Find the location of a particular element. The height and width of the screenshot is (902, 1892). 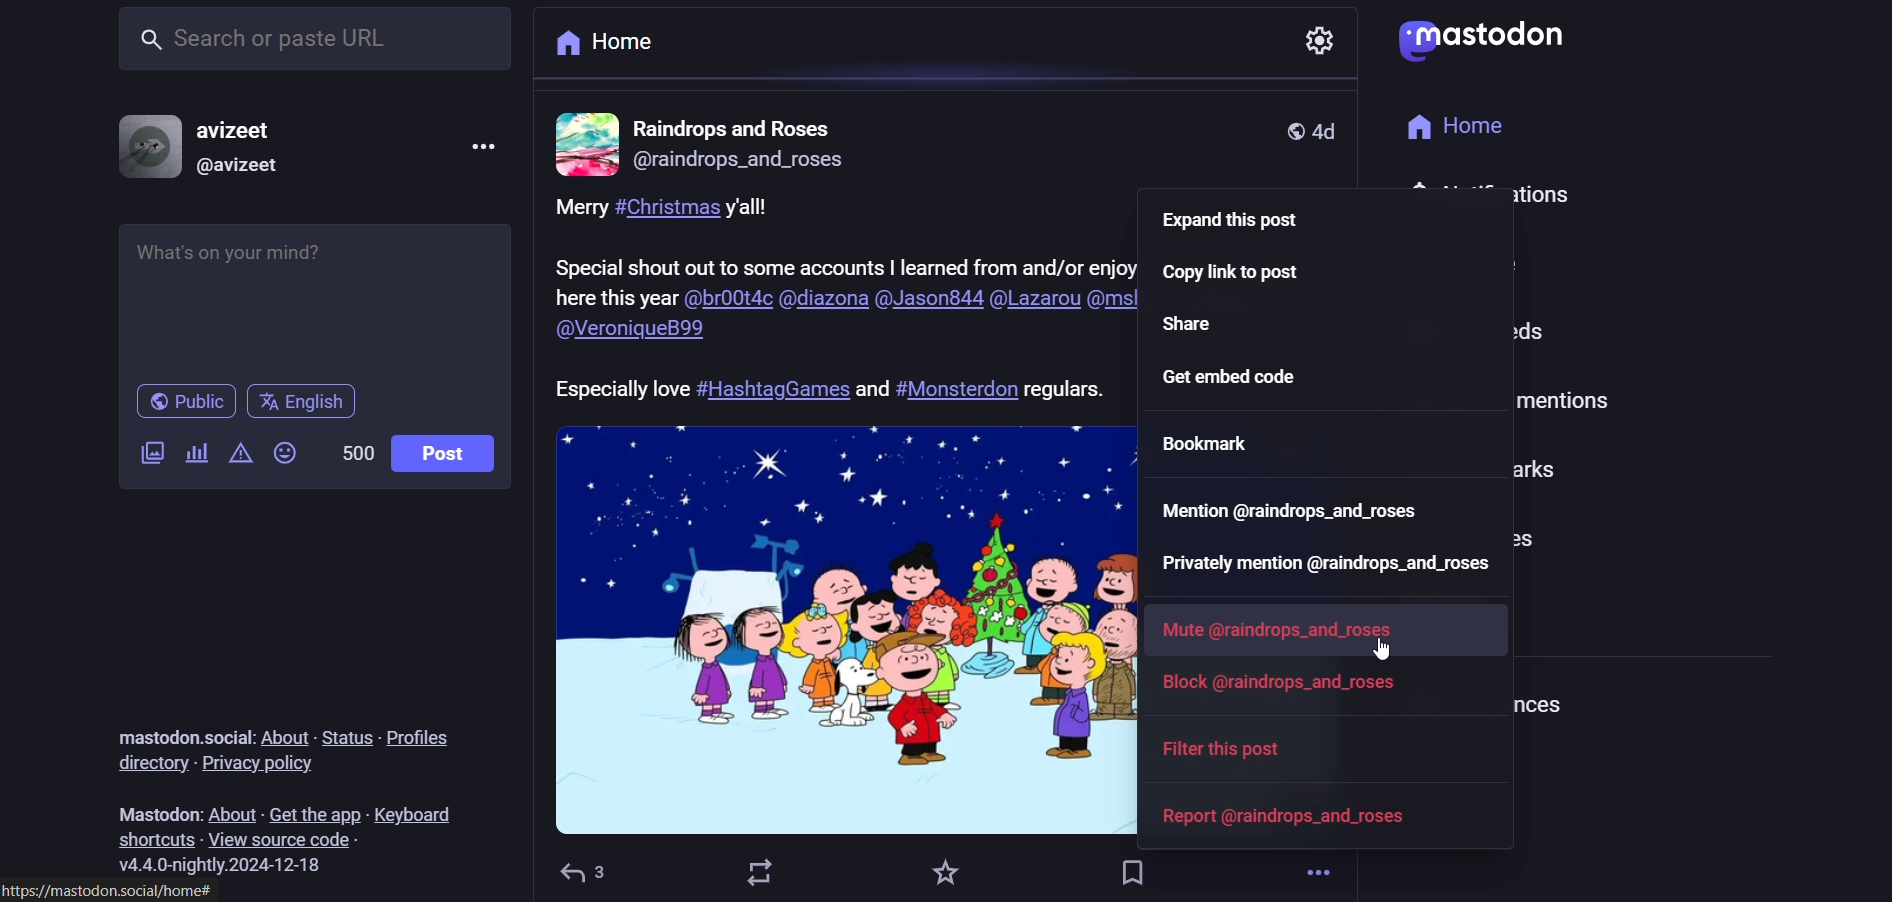

reply is located at coordinates (588, 867).